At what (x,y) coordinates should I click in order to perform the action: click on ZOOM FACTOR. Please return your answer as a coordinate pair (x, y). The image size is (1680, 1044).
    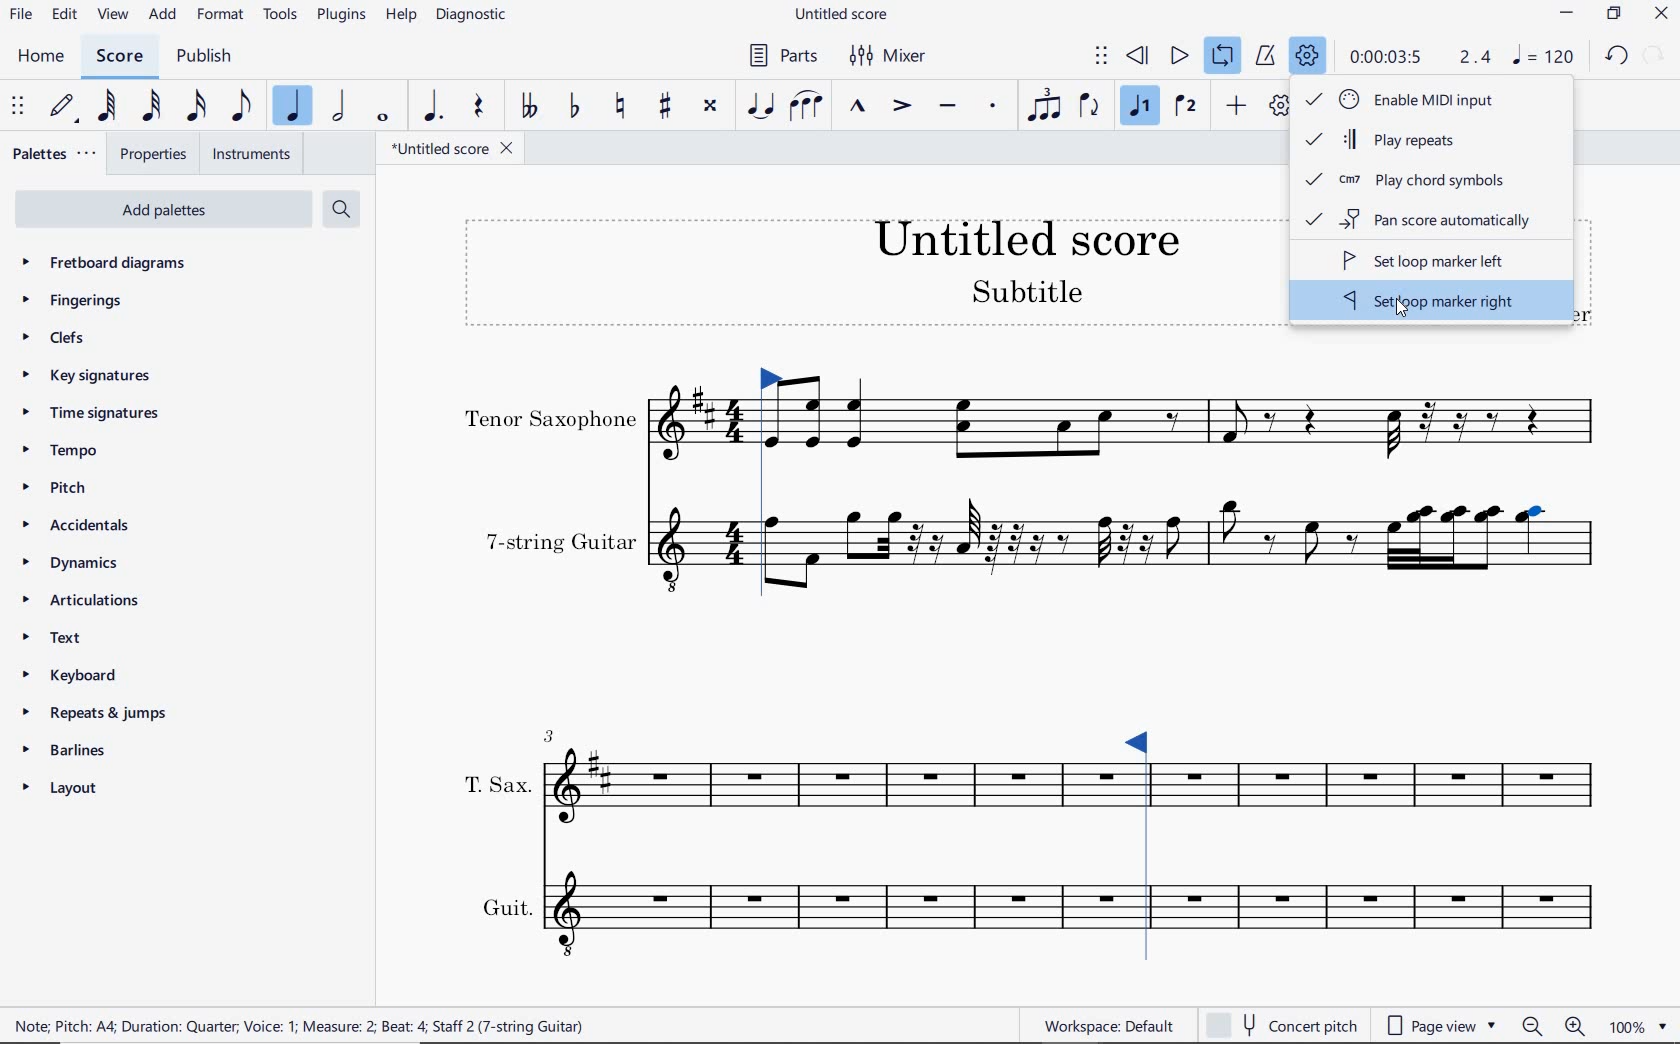
    Looking at the image, I should click on (1640, 1029).